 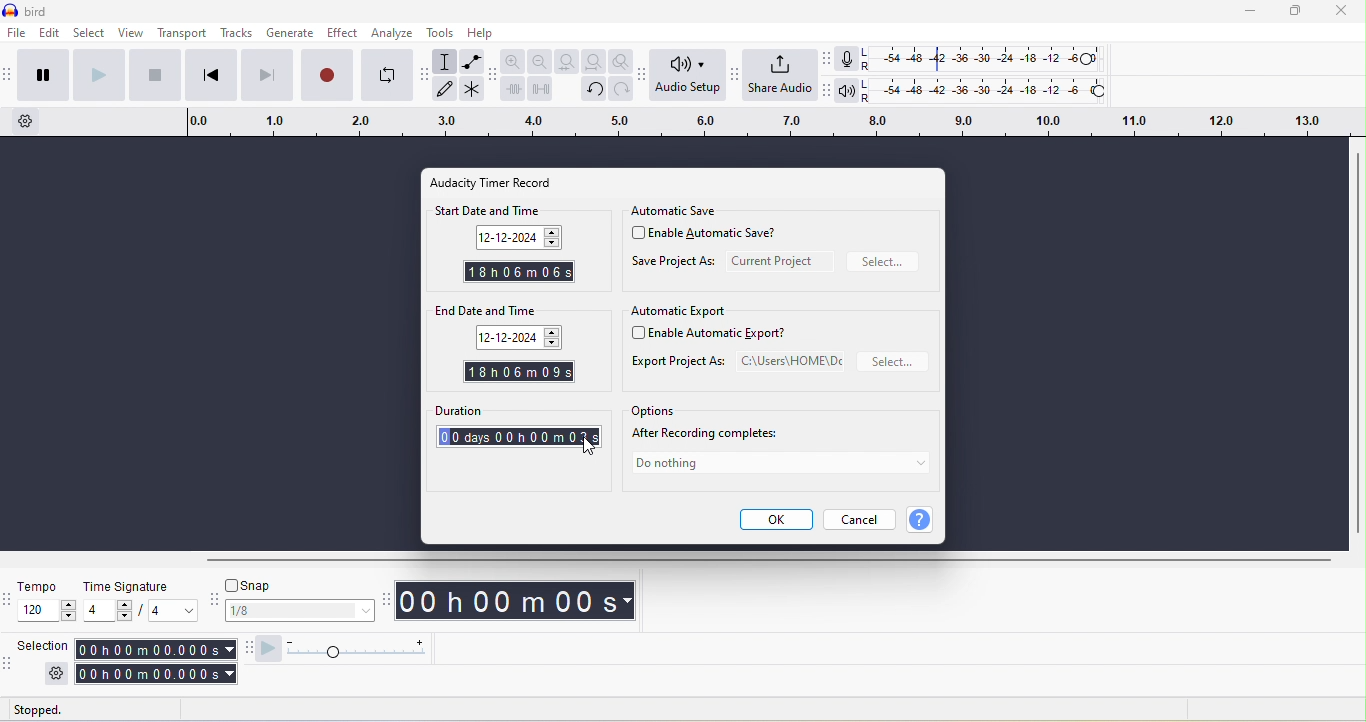 I want to click on horizontal scroll bar, so click(x=765, y=562).